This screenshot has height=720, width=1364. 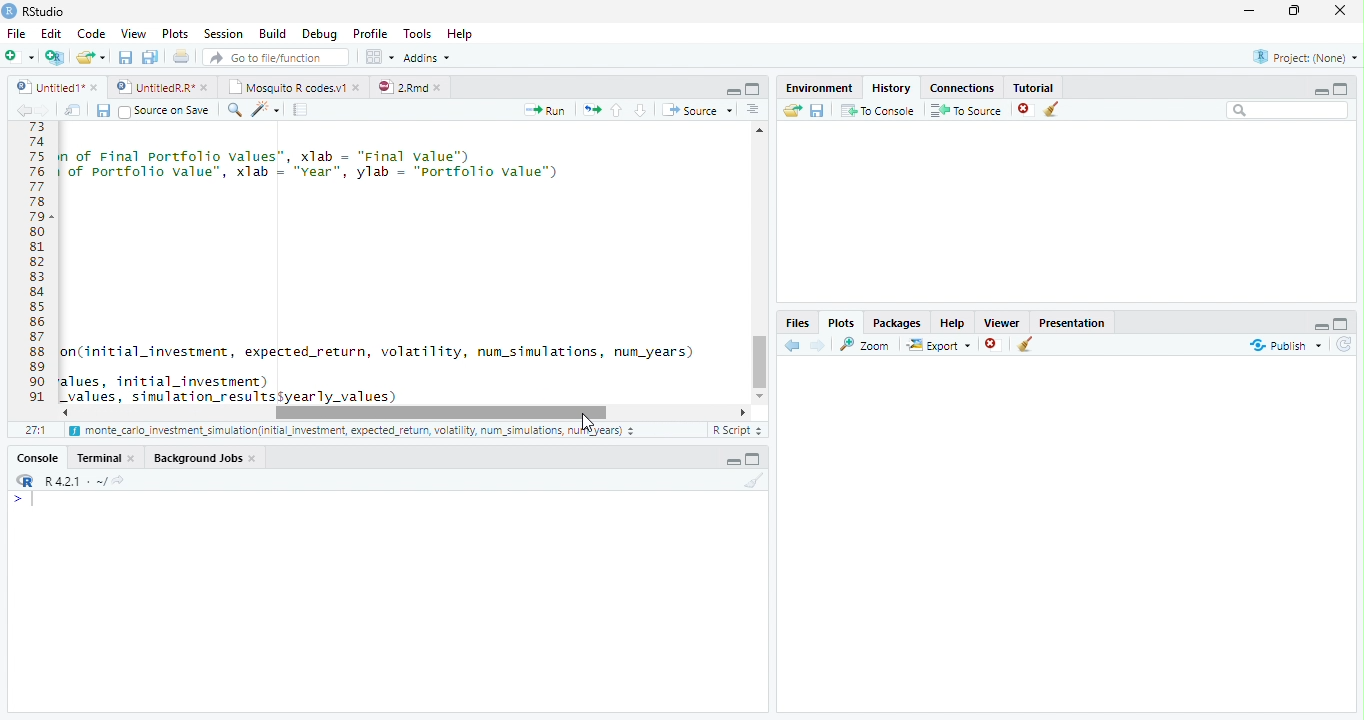 What do you see at coordinates (318, 34) in the screenshot?
I see `Debug` at bounding box center [318, 34].